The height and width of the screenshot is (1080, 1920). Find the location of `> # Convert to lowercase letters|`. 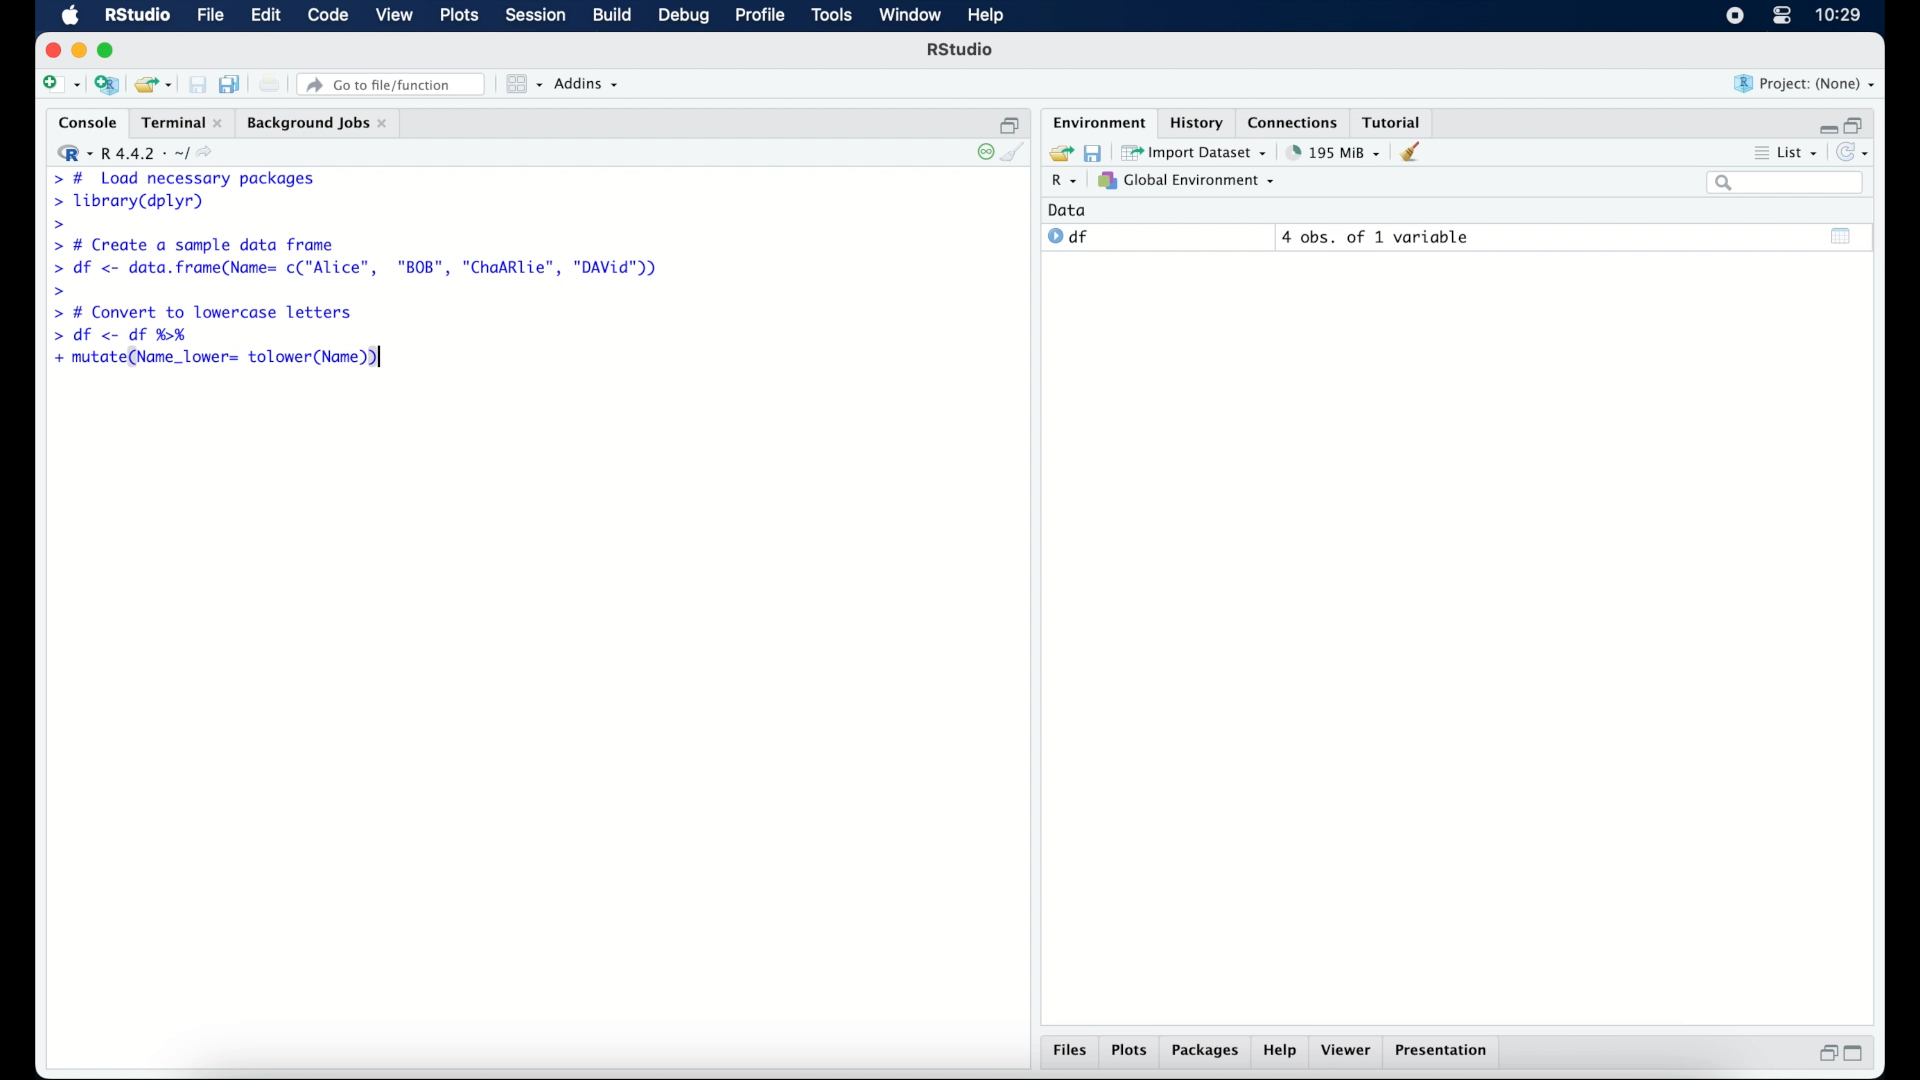

> # Convert to lowercase letters| is located at coordinates (204, 313).